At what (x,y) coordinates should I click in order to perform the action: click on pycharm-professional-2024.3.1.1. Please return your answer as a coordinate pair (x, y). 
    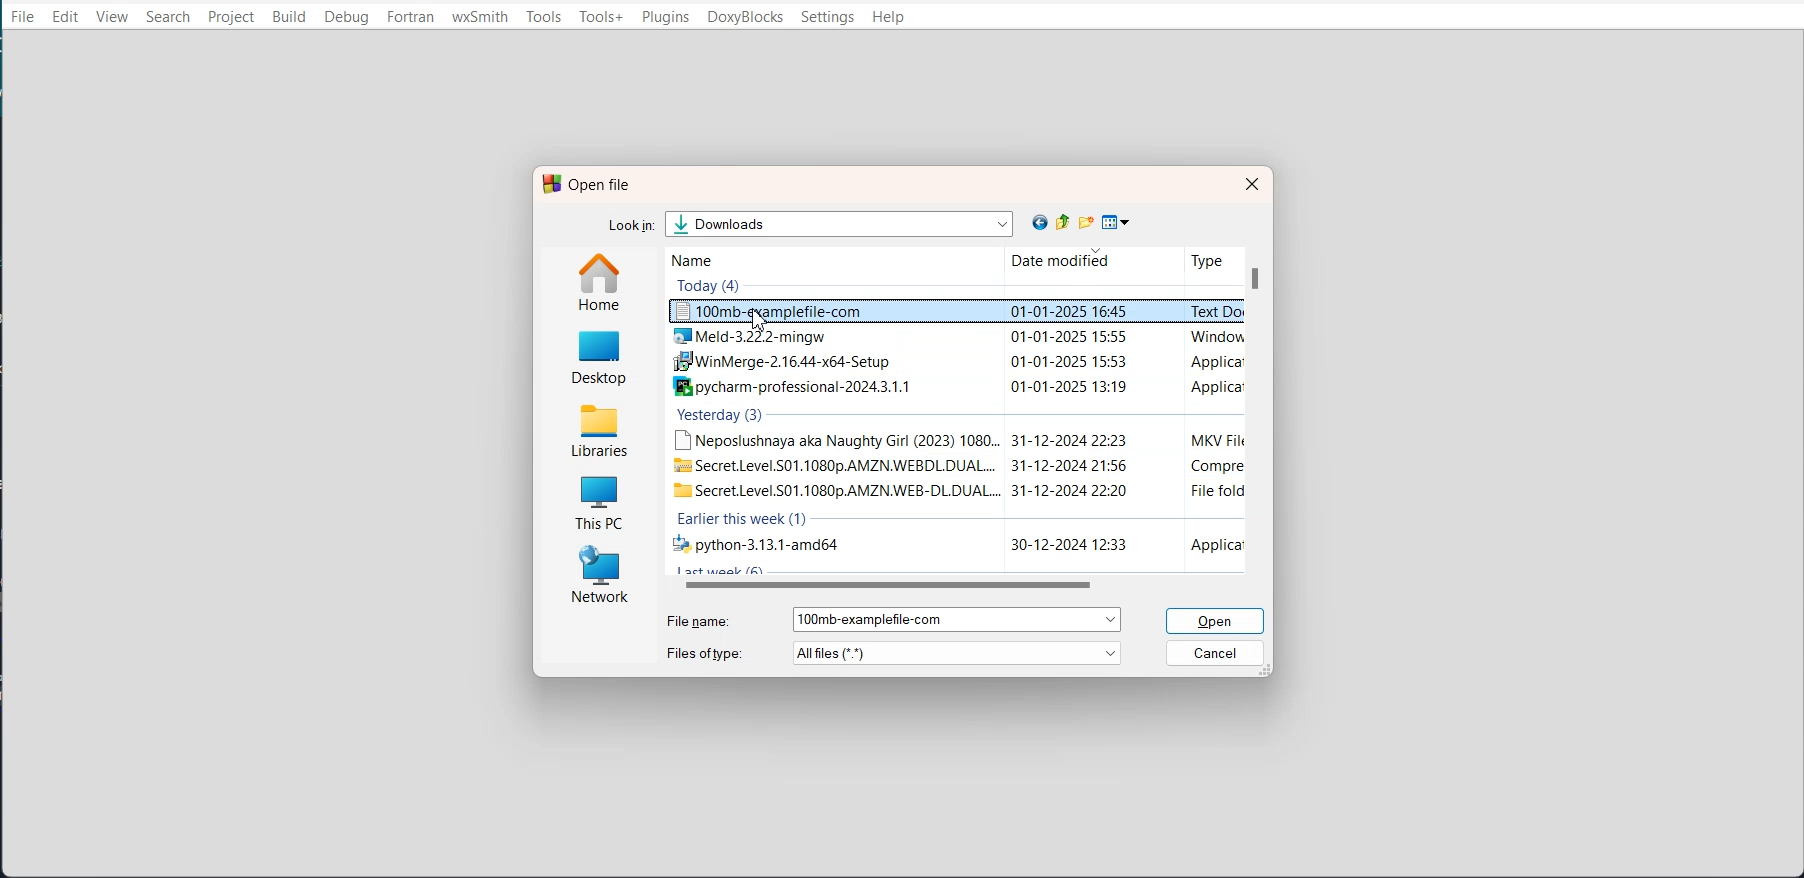
    Looking at the image, I should click on (952, 387).